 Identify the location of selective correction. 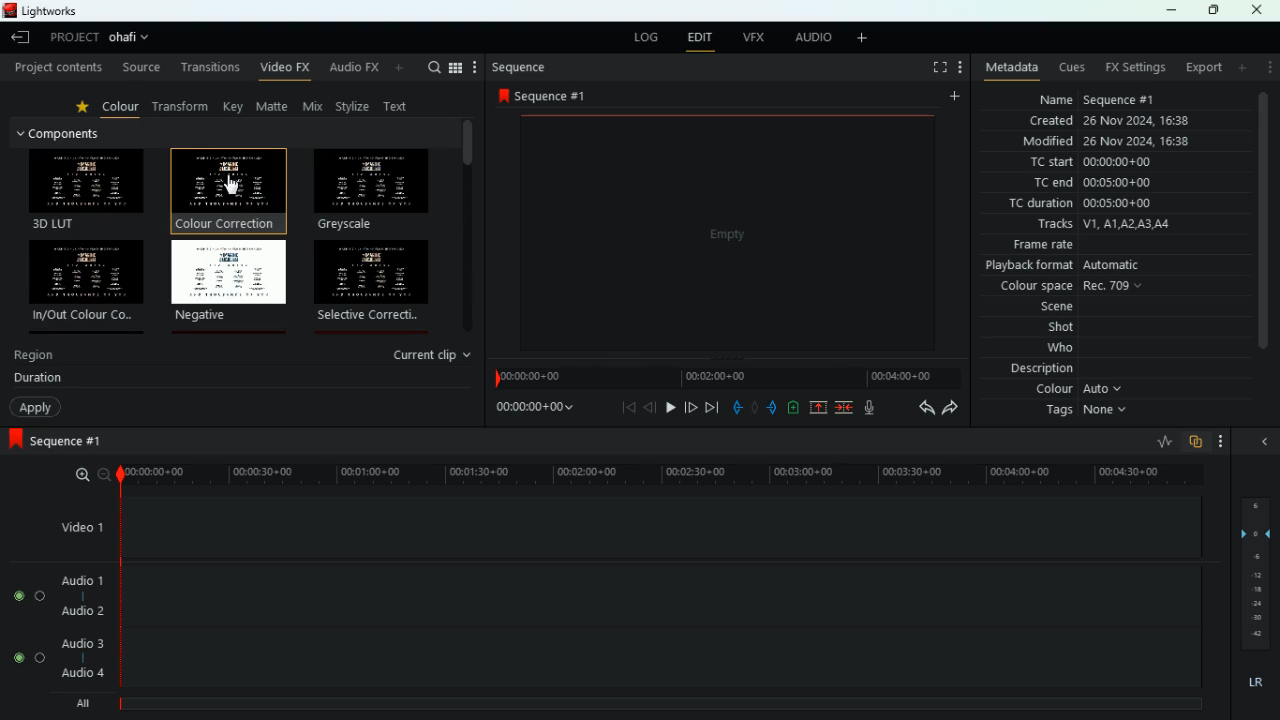
(375, 283).